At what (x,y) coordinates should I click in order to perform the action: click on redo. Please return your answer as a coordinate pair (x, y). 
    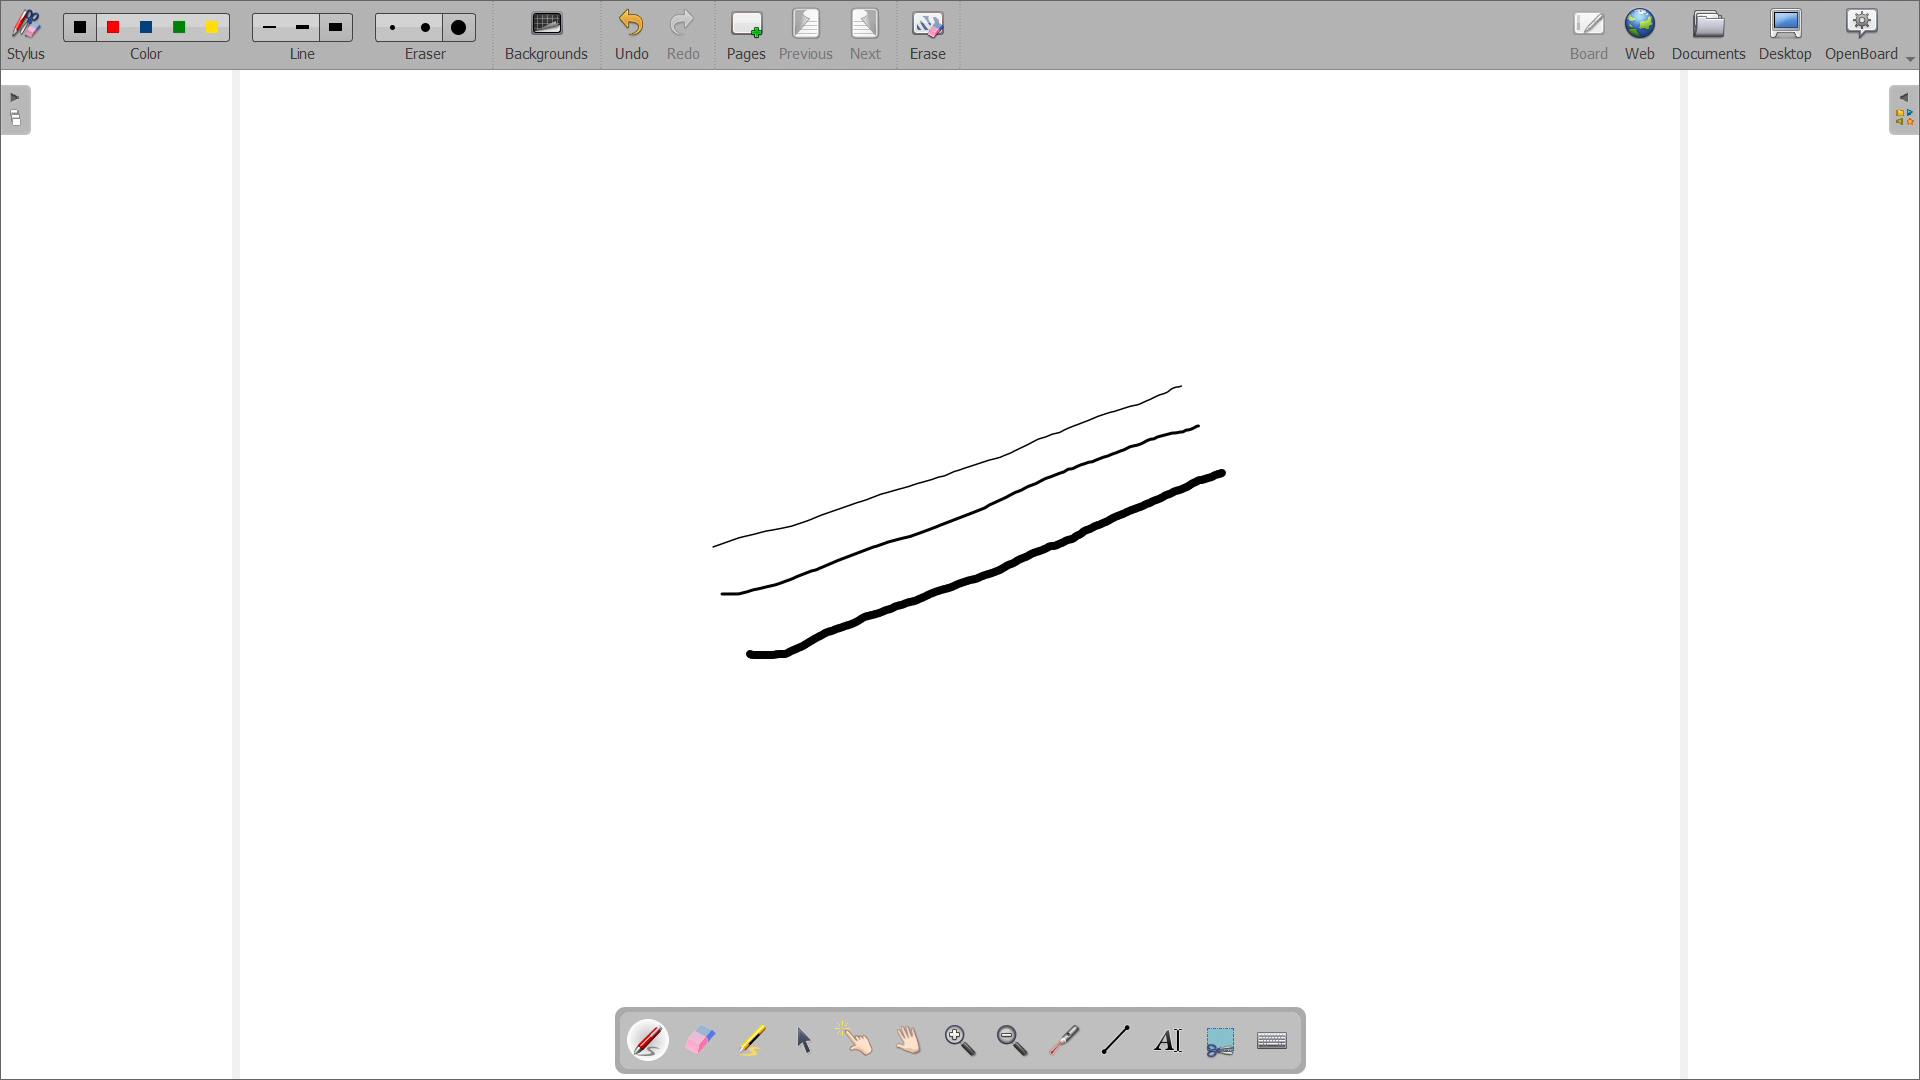
    Looking at the image, I should click on (685, 34).